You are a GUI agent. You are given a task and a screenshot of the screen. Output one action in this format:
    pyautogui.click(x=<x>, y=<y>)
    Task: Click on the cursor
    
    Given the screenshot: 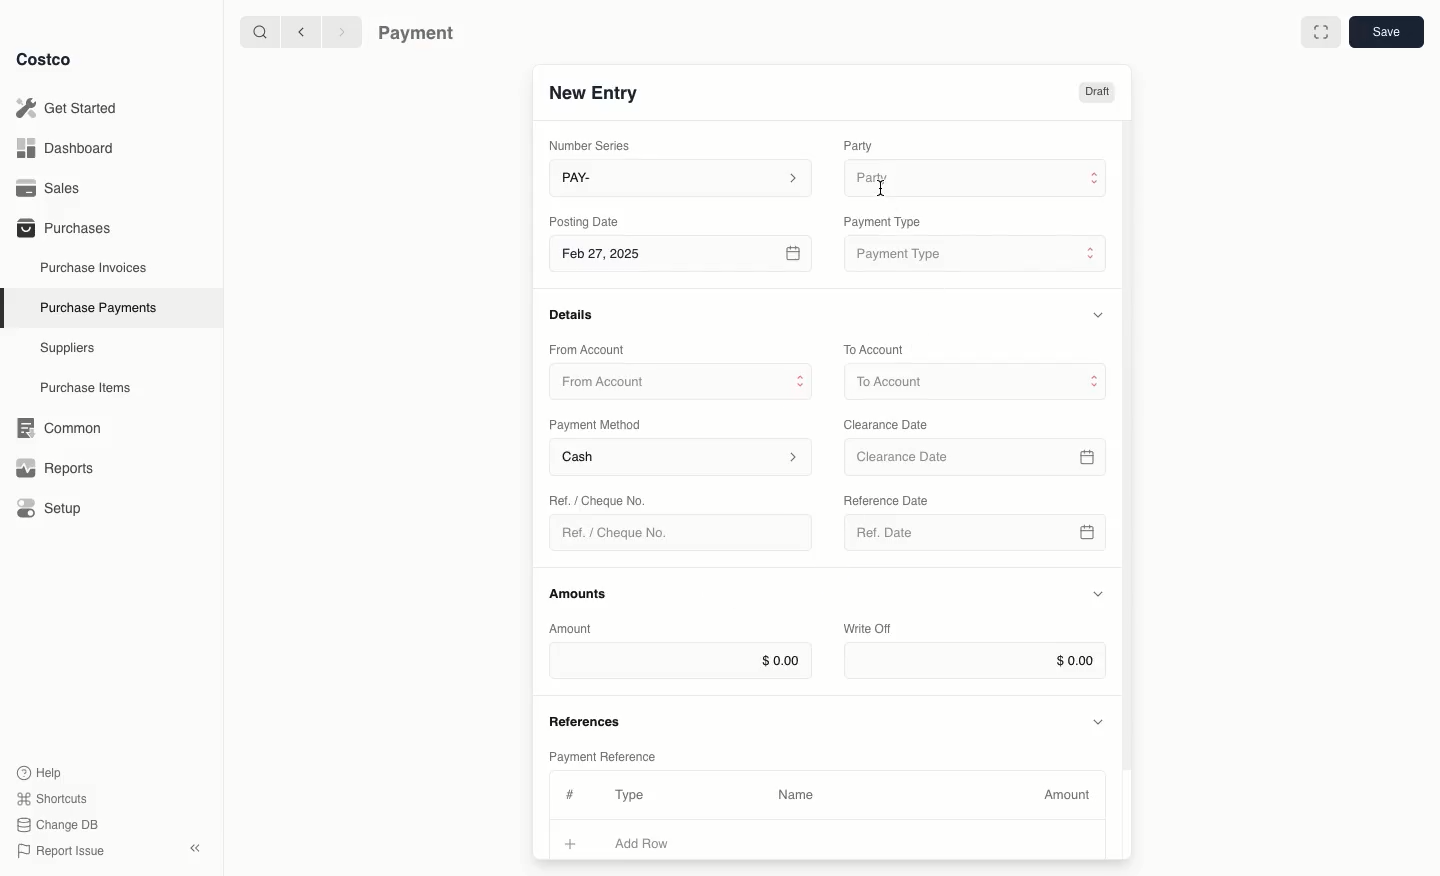 What is the action you would take?
    pyautogui.click(x=881, y=187)
    